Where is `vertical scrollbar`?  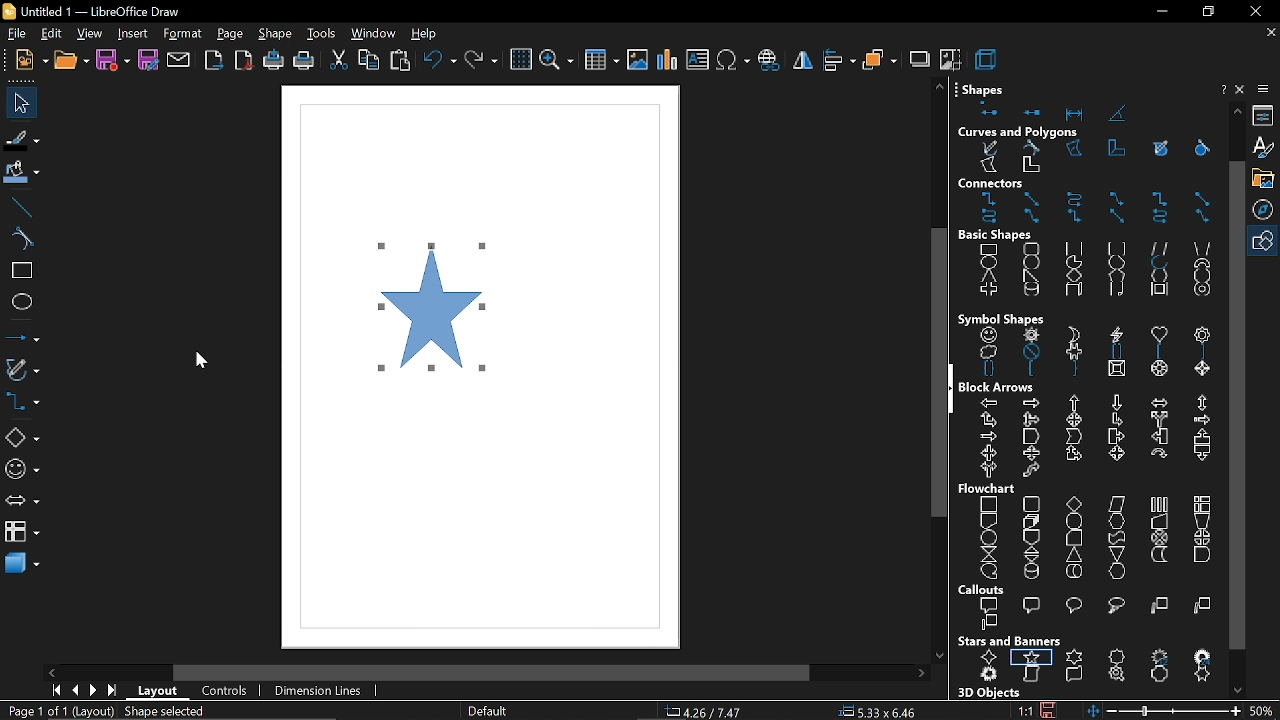
vertical scrollbar is located at coordinates (1237, 405).